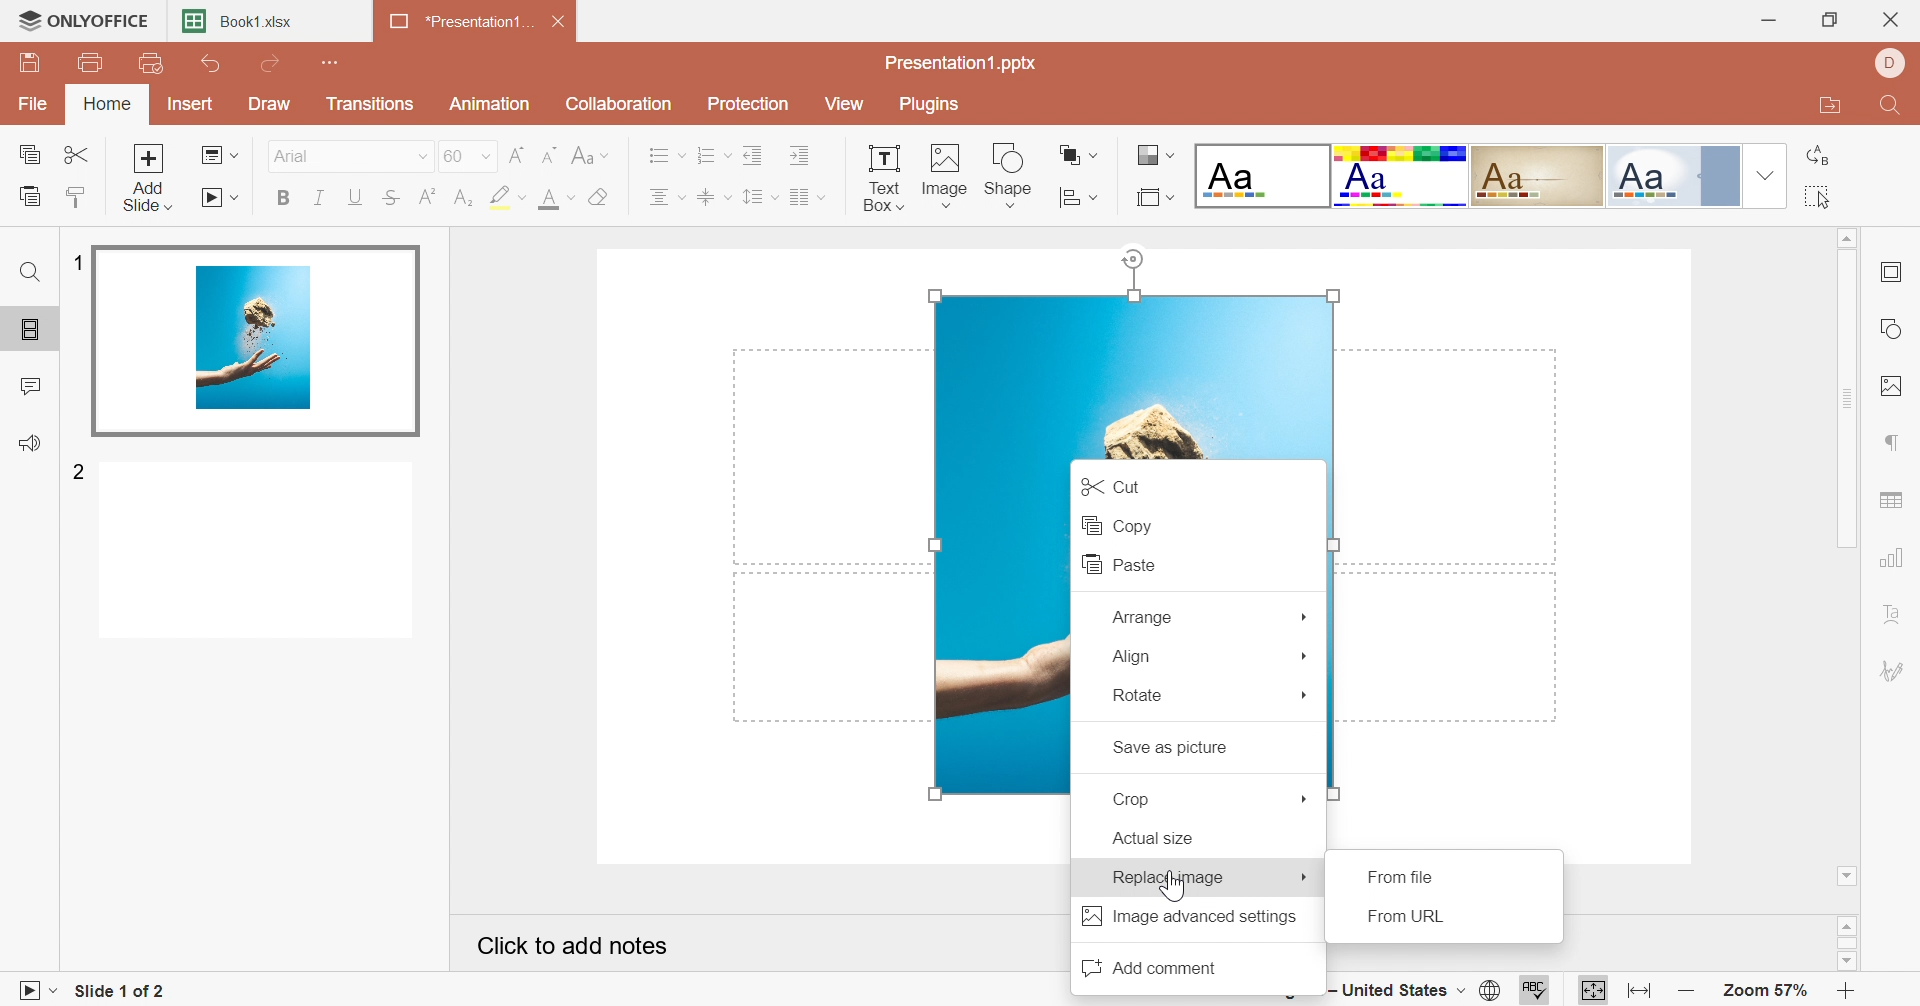  I want to click on signature settings, so click(1898, 672).